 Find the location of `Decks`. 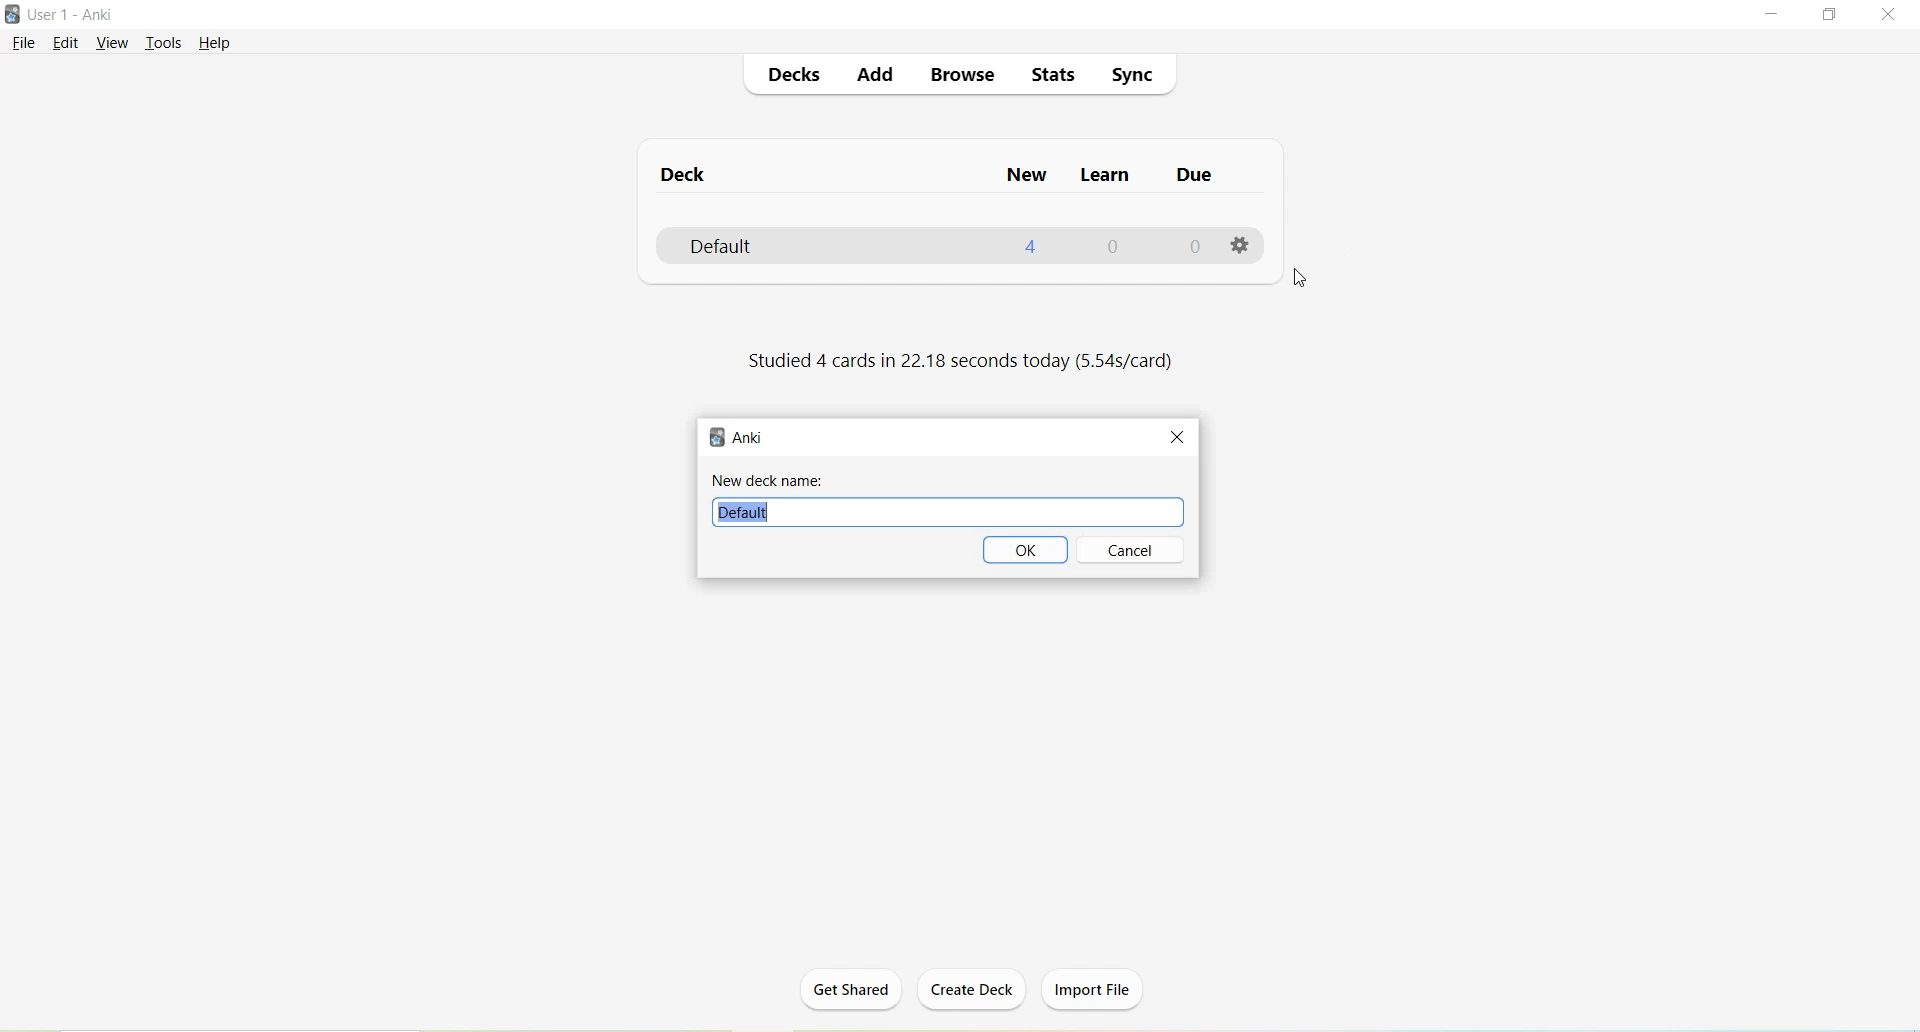

Decks is located at coordinates (793, 76).